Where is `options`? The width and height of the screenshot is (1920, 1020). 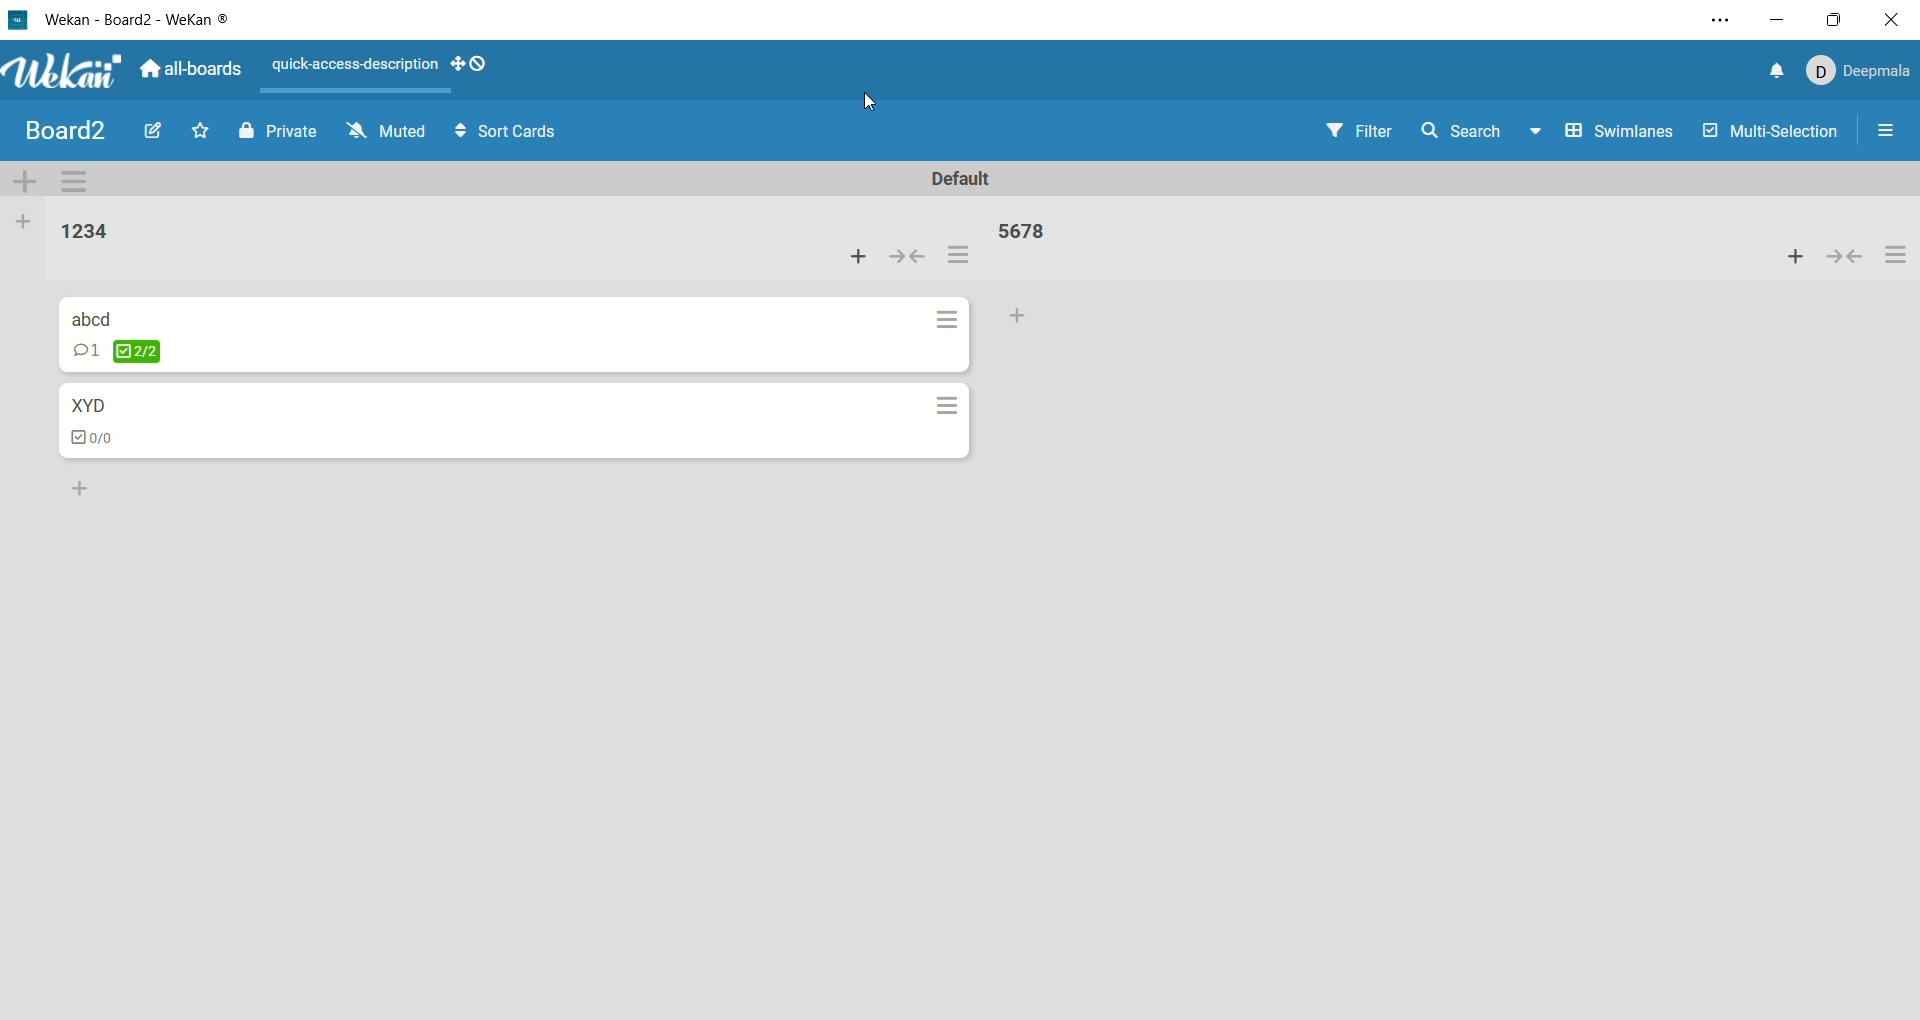 options is located at coordinates (1897, 256).